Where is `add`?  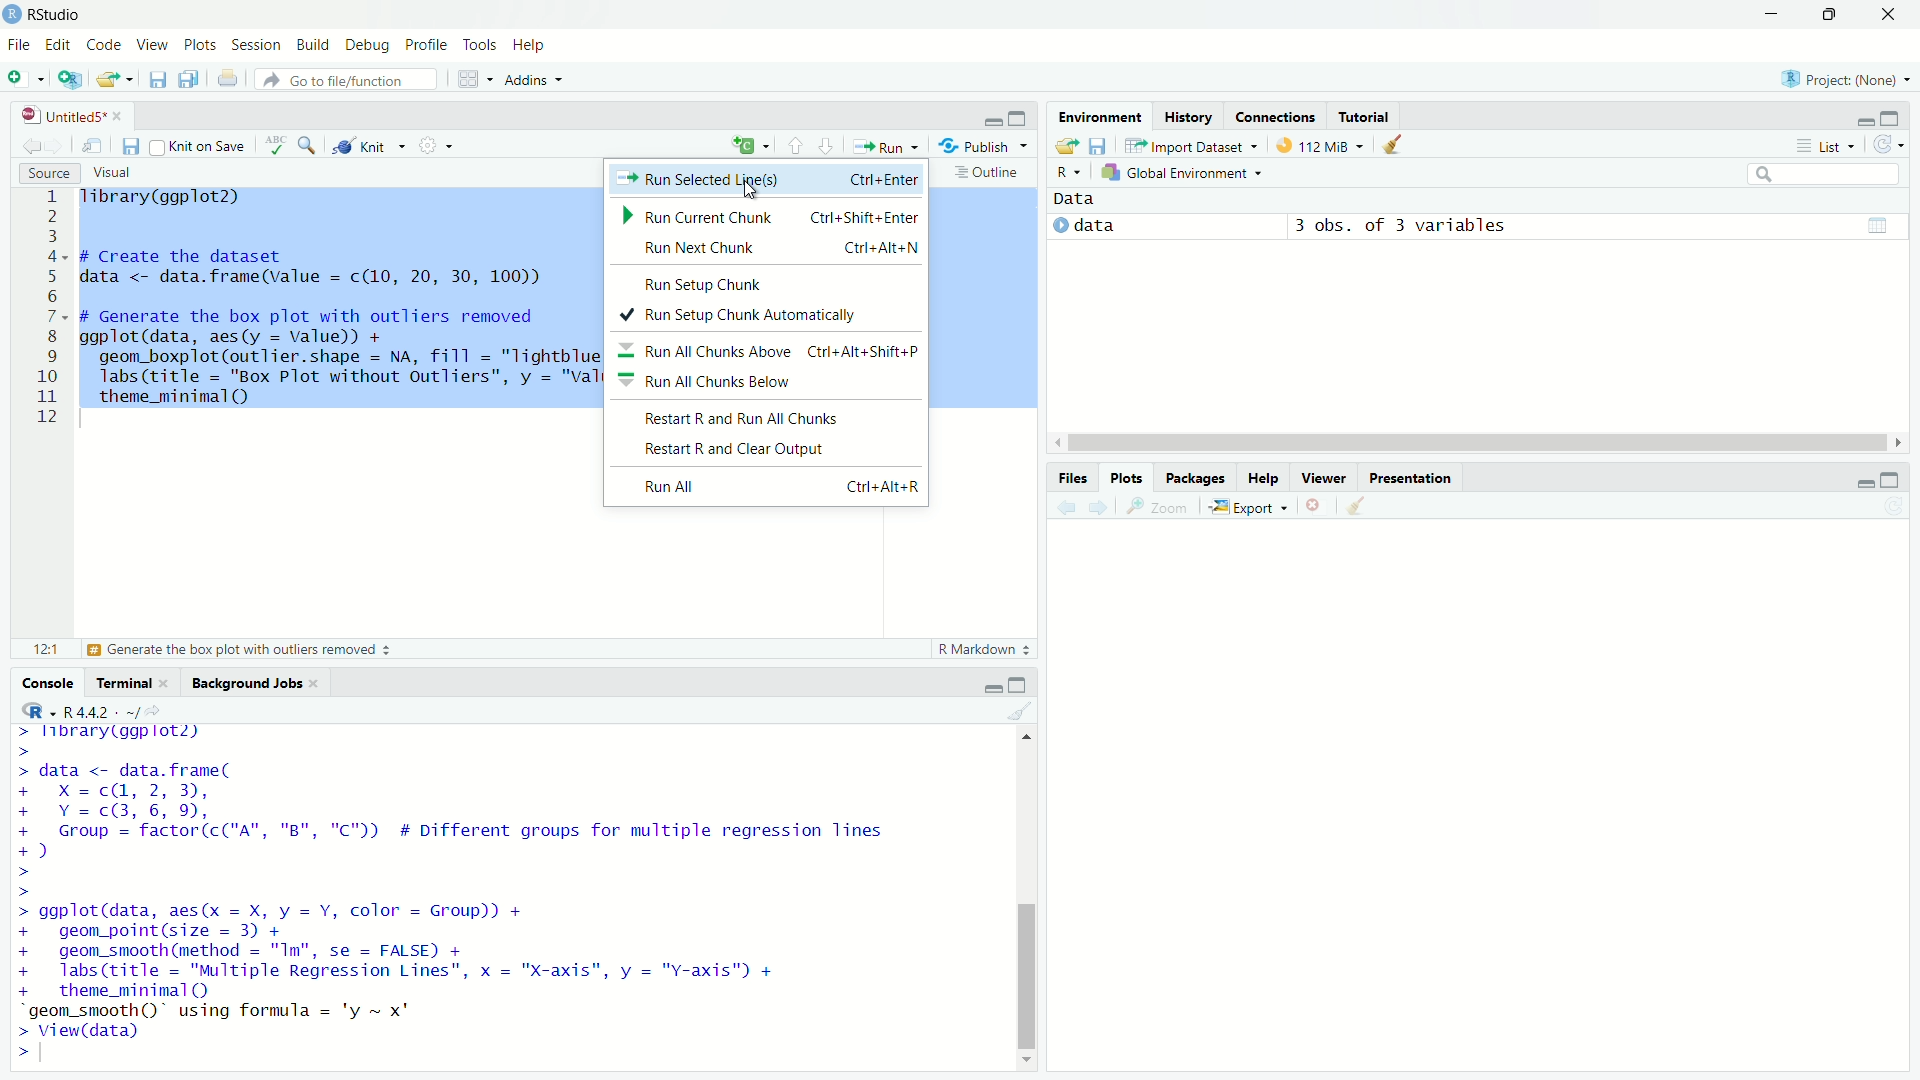
add is located at coordinates (70, 83).